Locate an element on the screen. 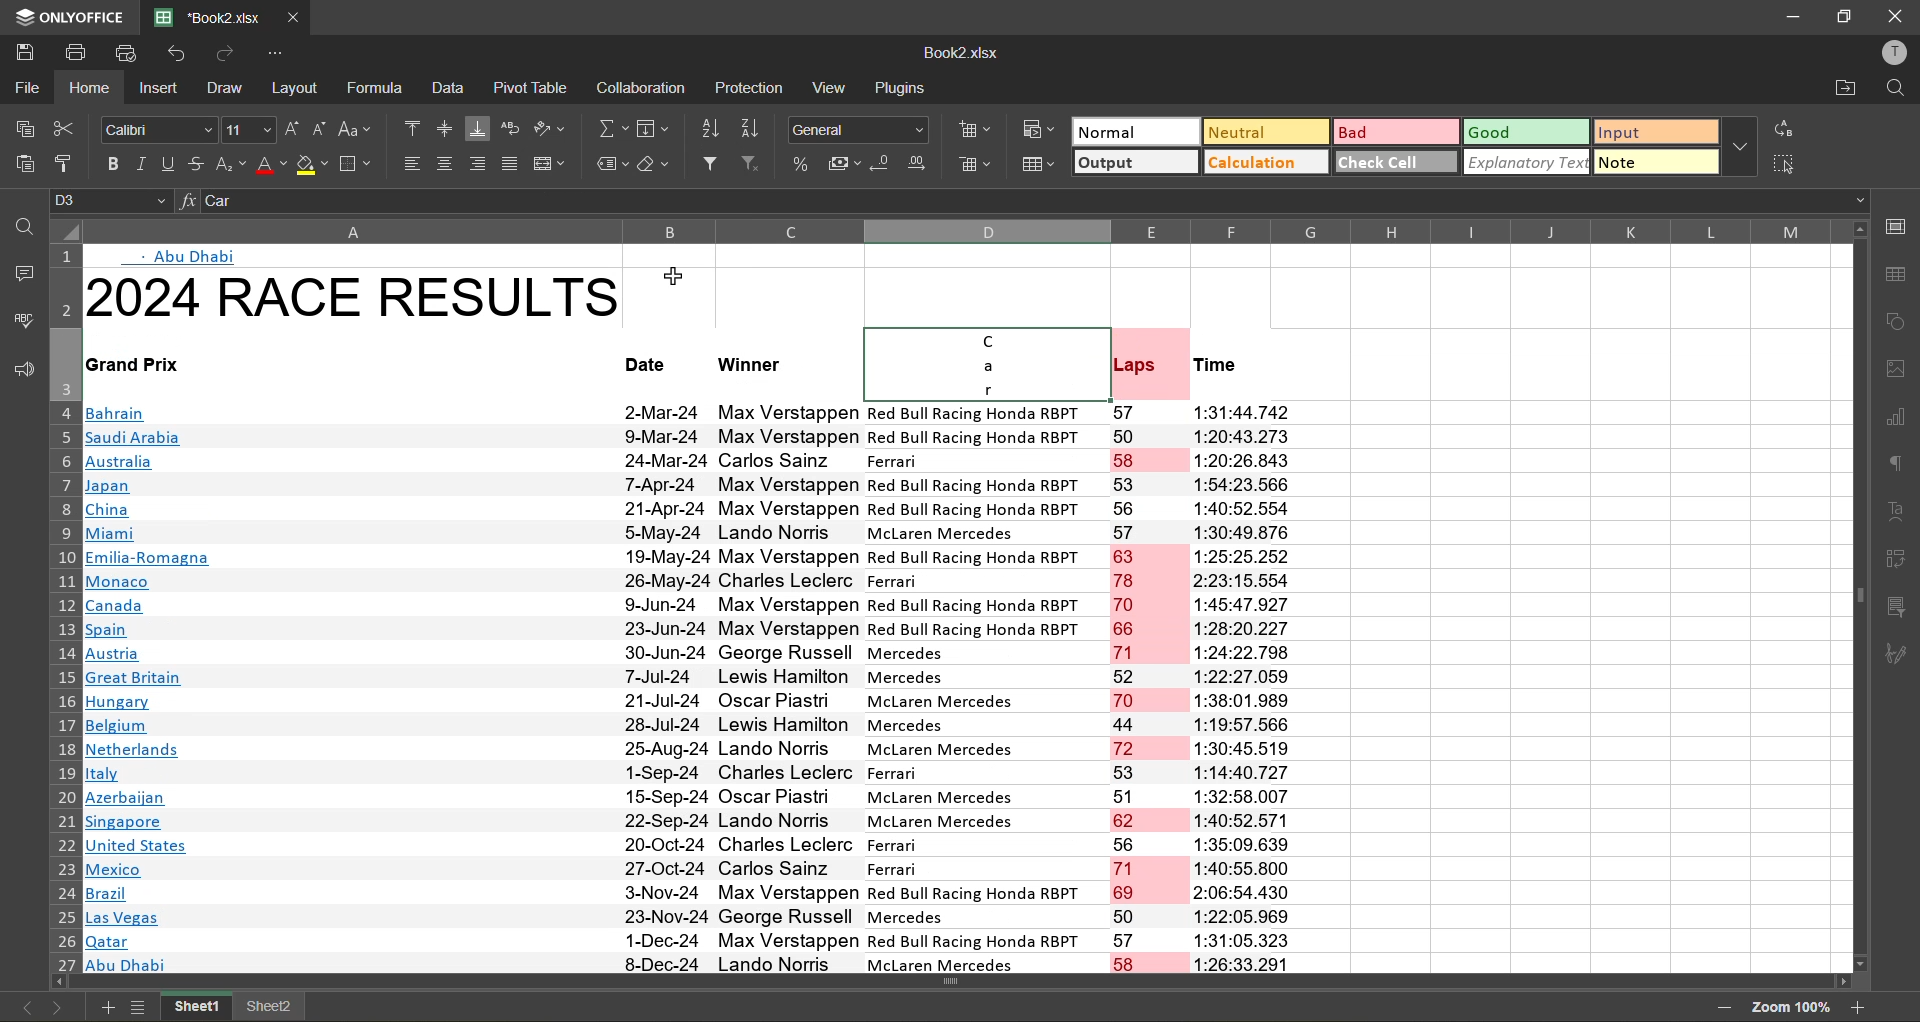  explanatory text is located at coordinates (1529, 161).